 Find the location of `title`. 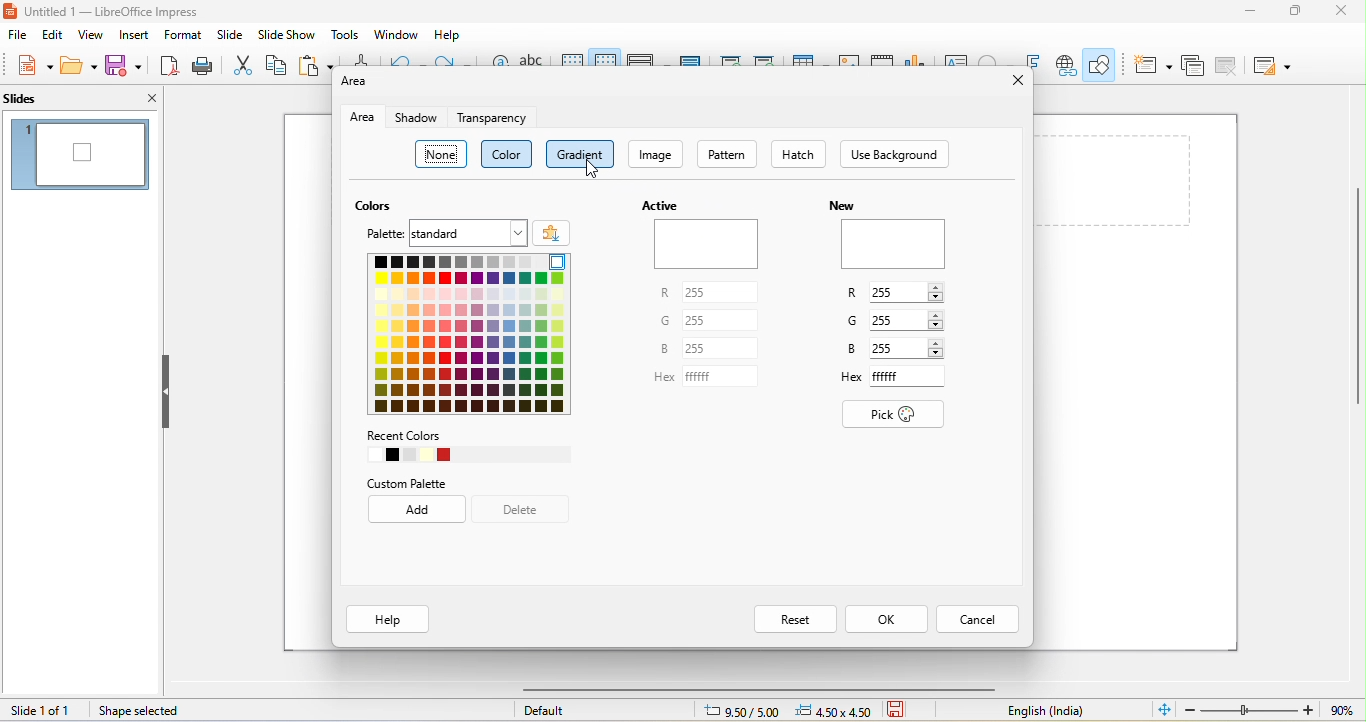

title is located at coordinates (126, 11).